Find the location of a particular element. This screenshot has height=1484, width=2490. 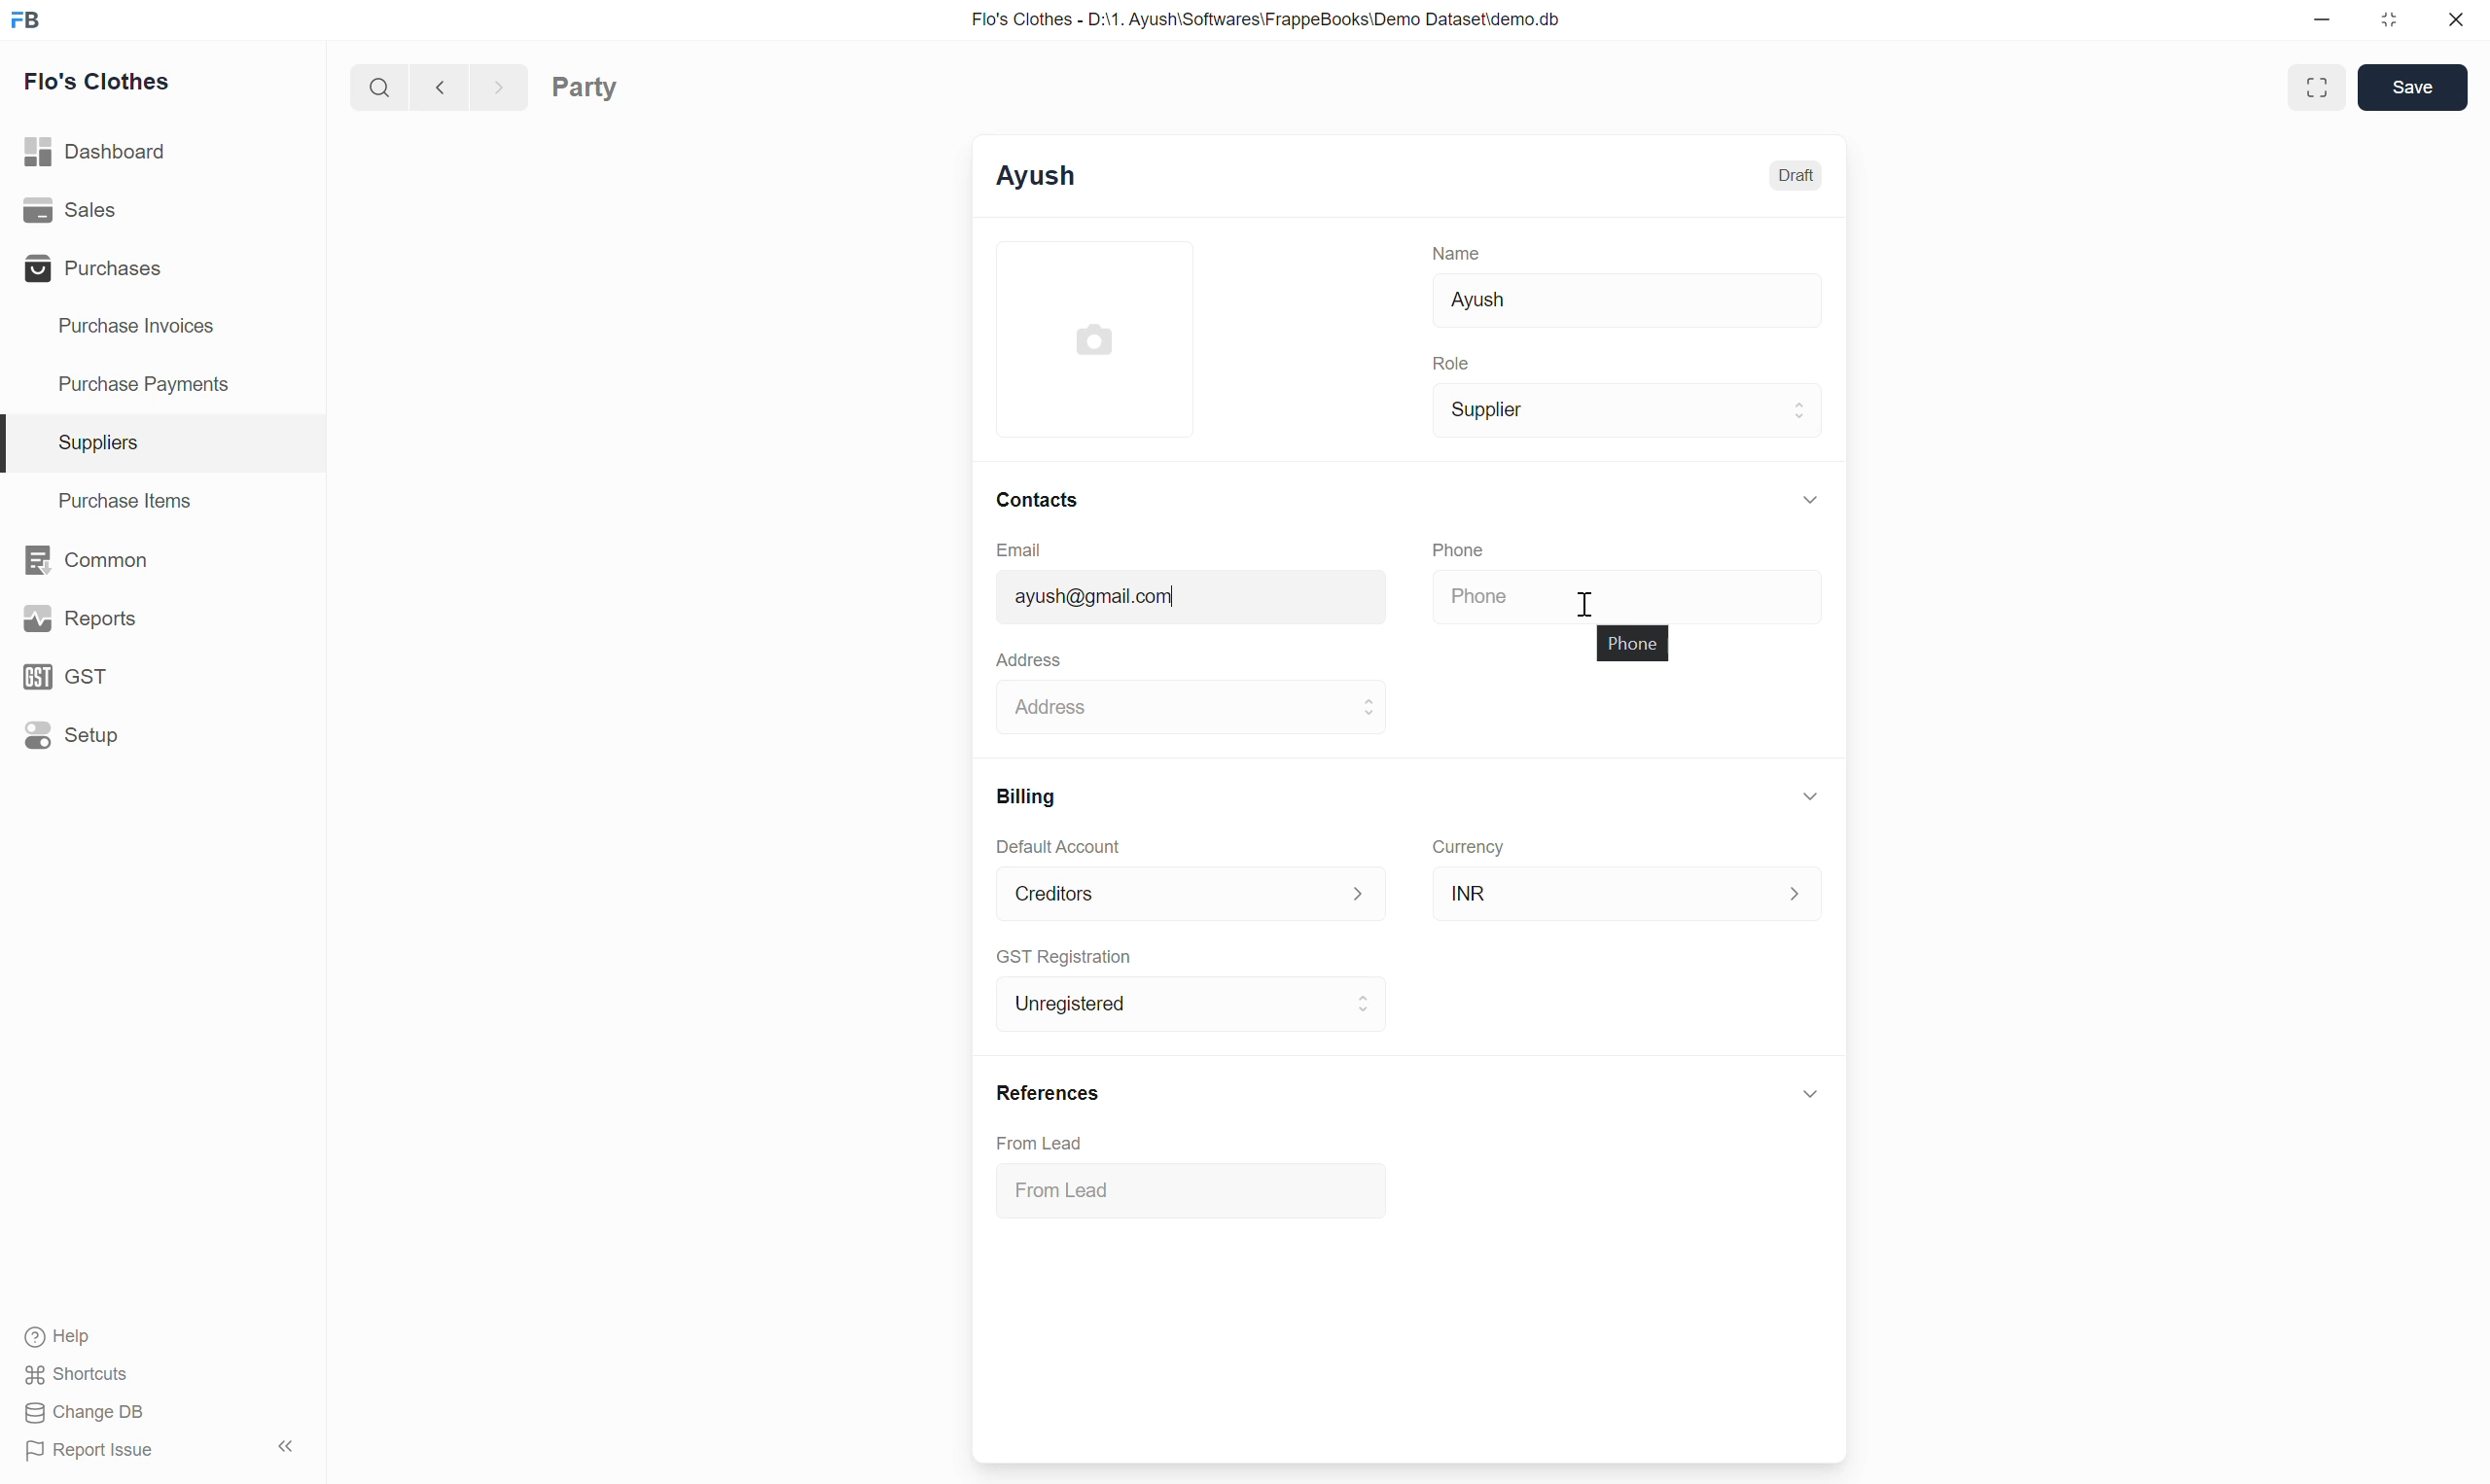

Minimize is located at coordinates (2322, 19).